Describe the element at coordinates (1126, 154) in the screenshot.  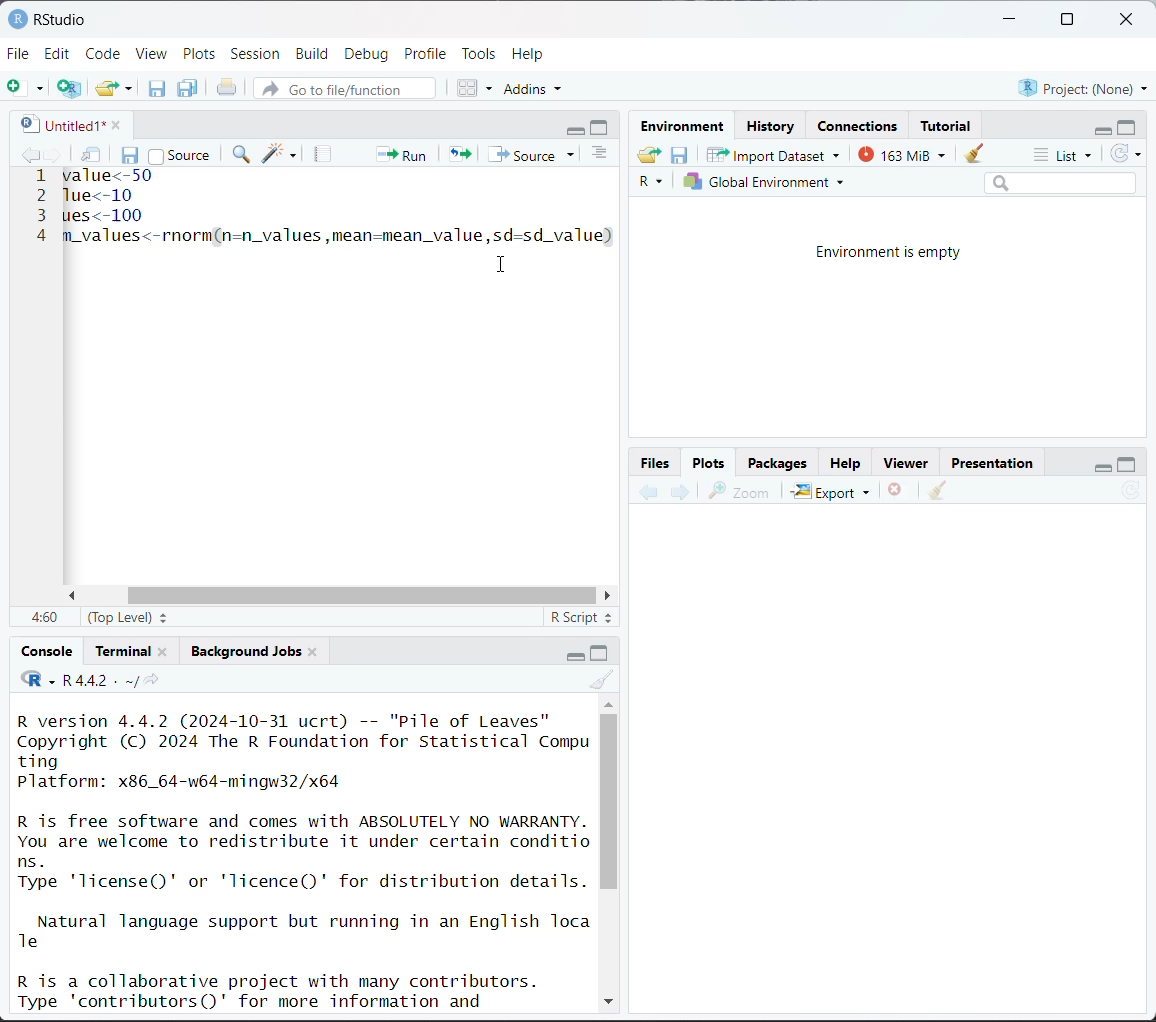
I see `refresh the list` at that location.